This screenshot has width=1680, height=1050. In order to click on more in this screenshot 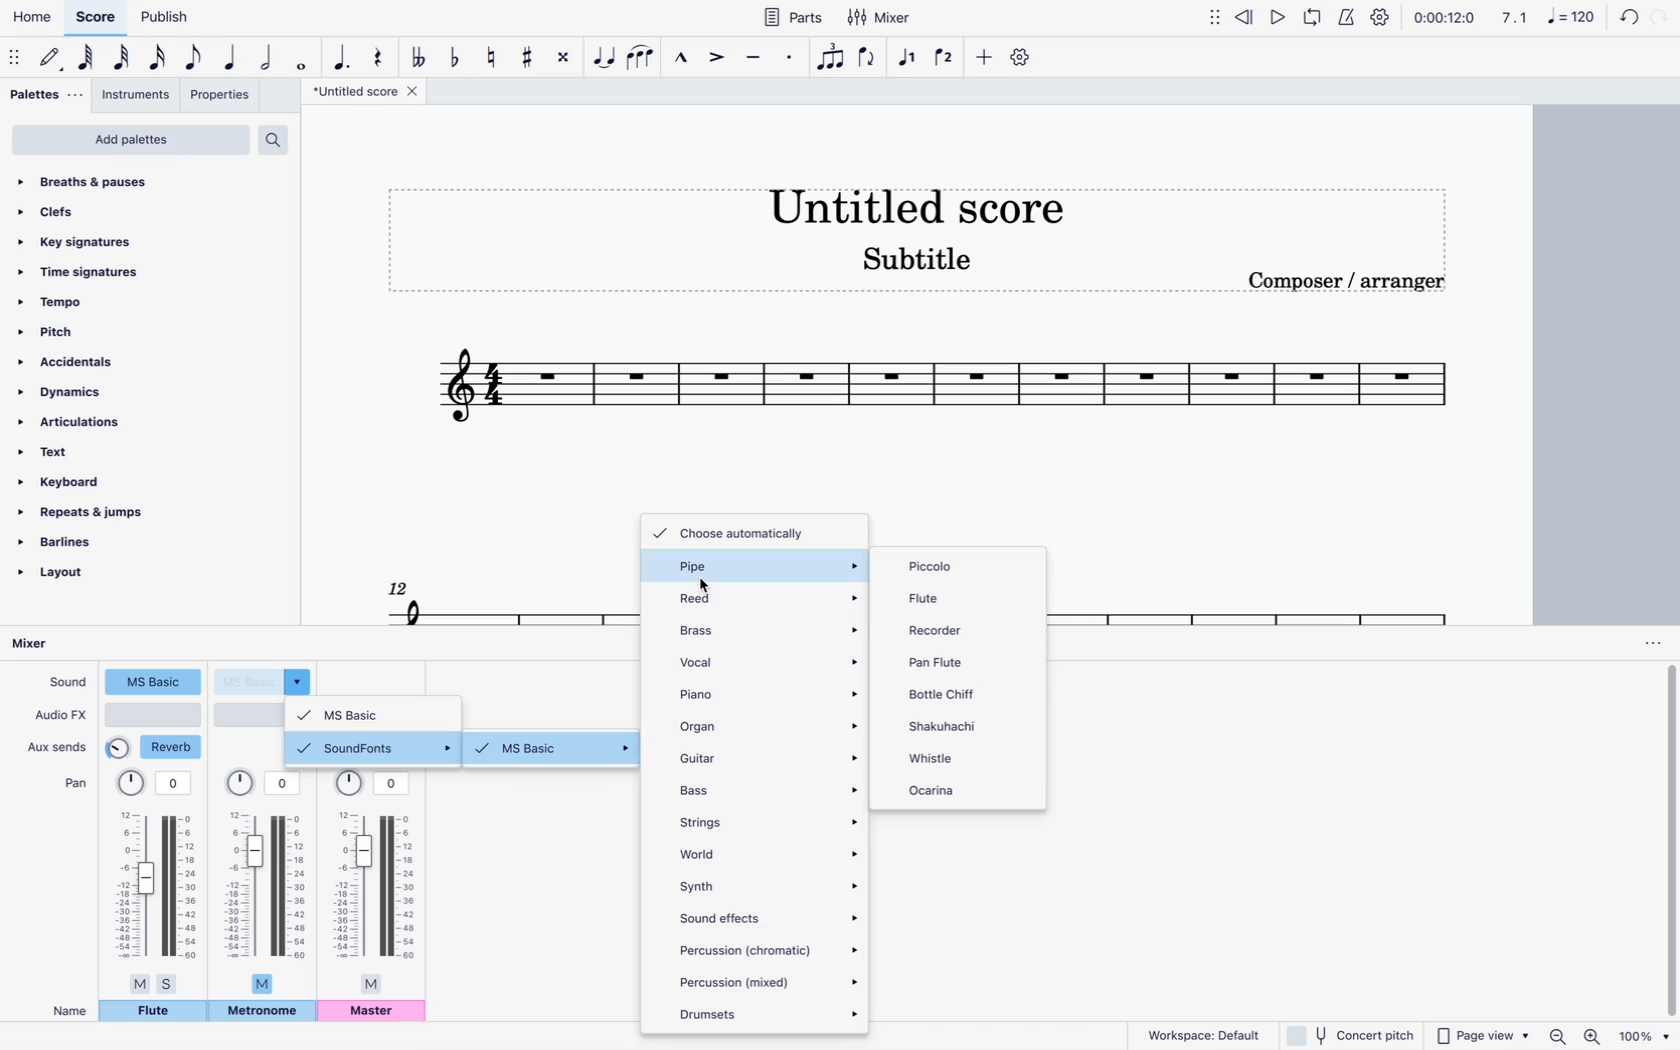, I will do `click(984, 58)`.